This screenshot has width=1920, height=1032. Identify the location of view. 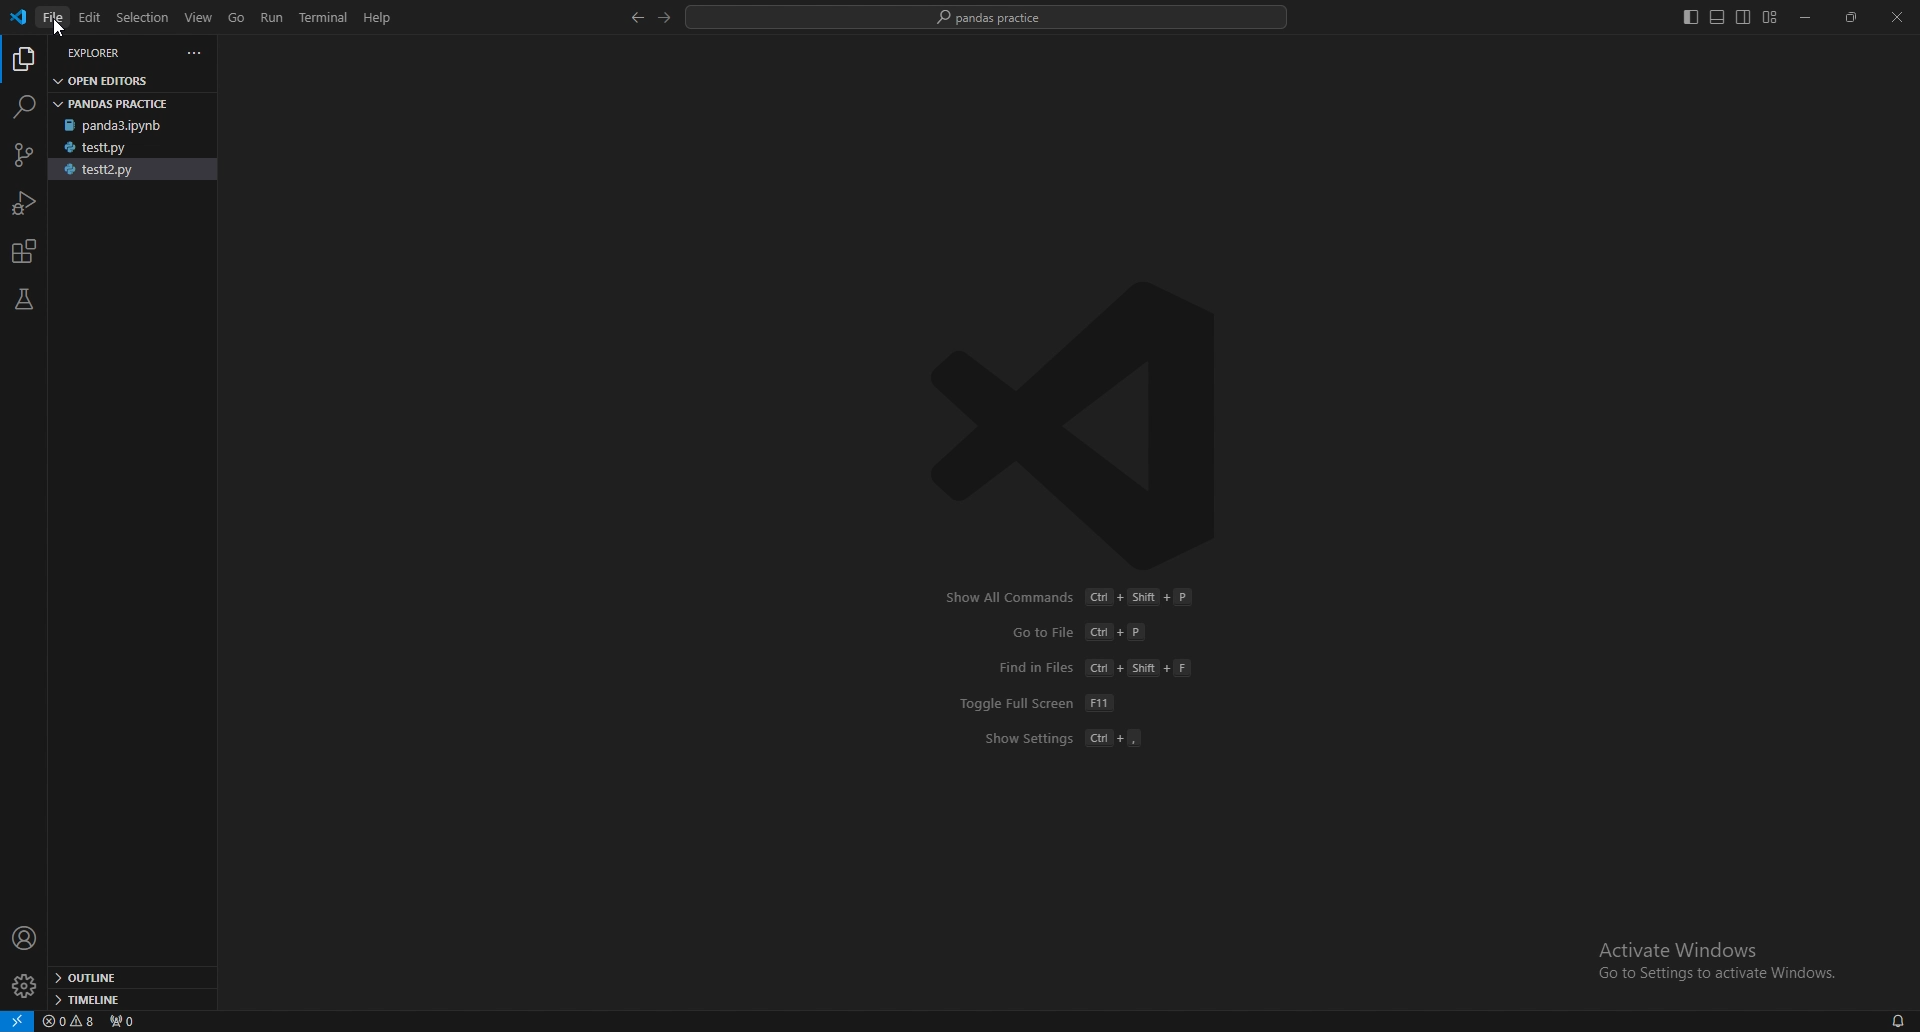
(199, 18).